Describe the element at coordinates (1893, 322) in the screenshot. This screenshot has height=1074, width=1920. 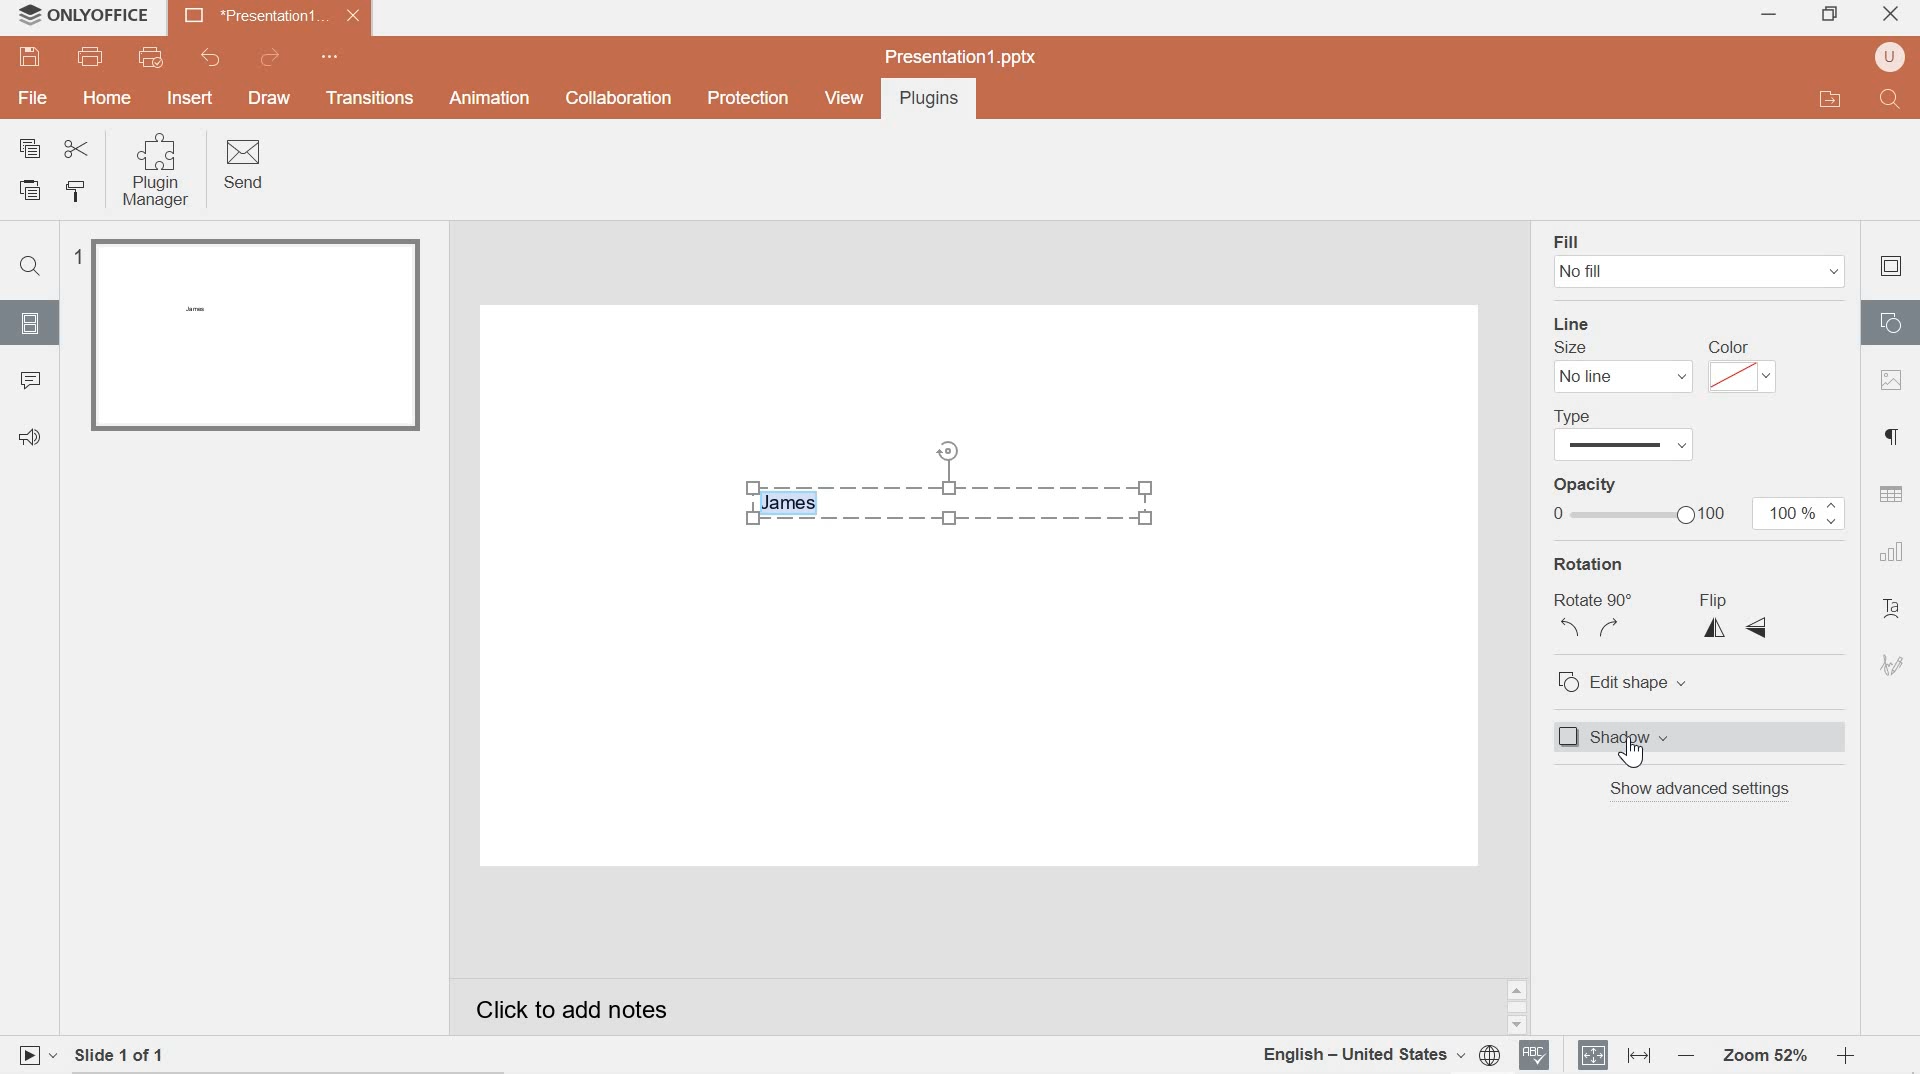
I see `shape settings` at that location.